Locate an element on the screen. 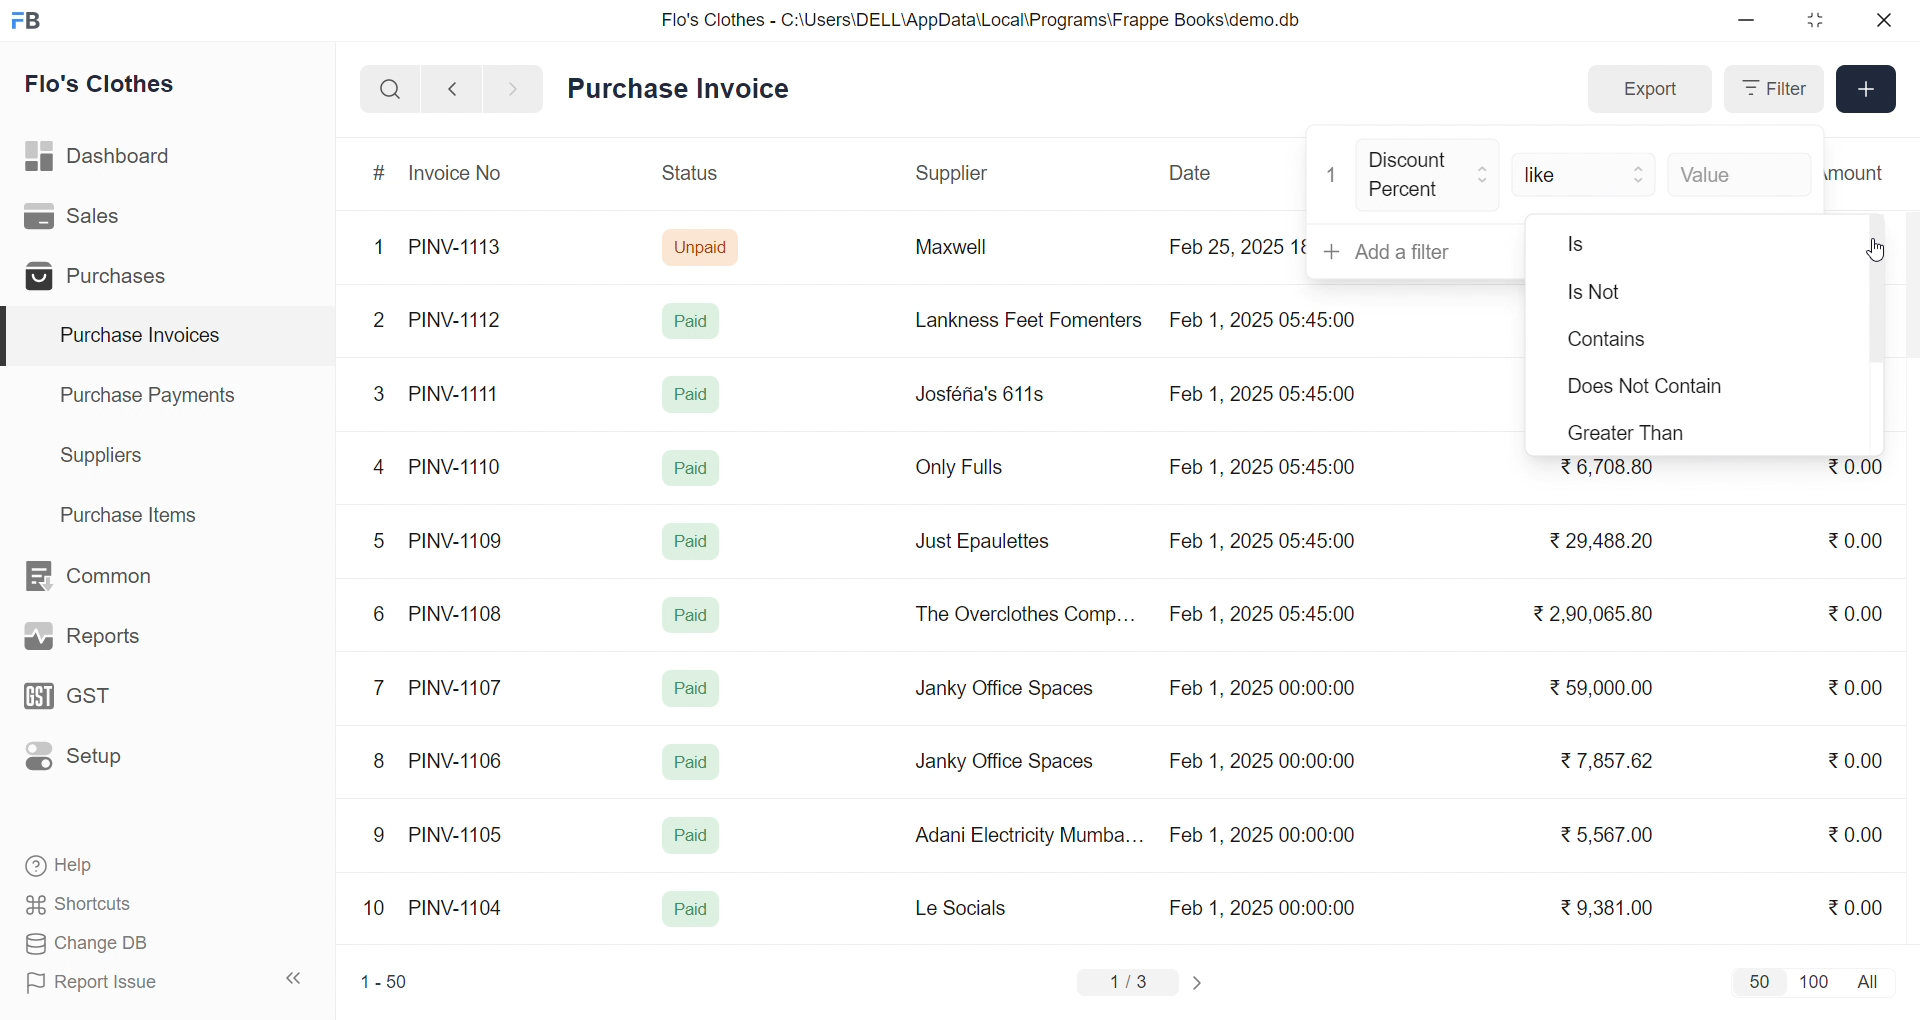 The height and width of the screenshot is (1020, 1920). Common is located at coordinates (110, 577).